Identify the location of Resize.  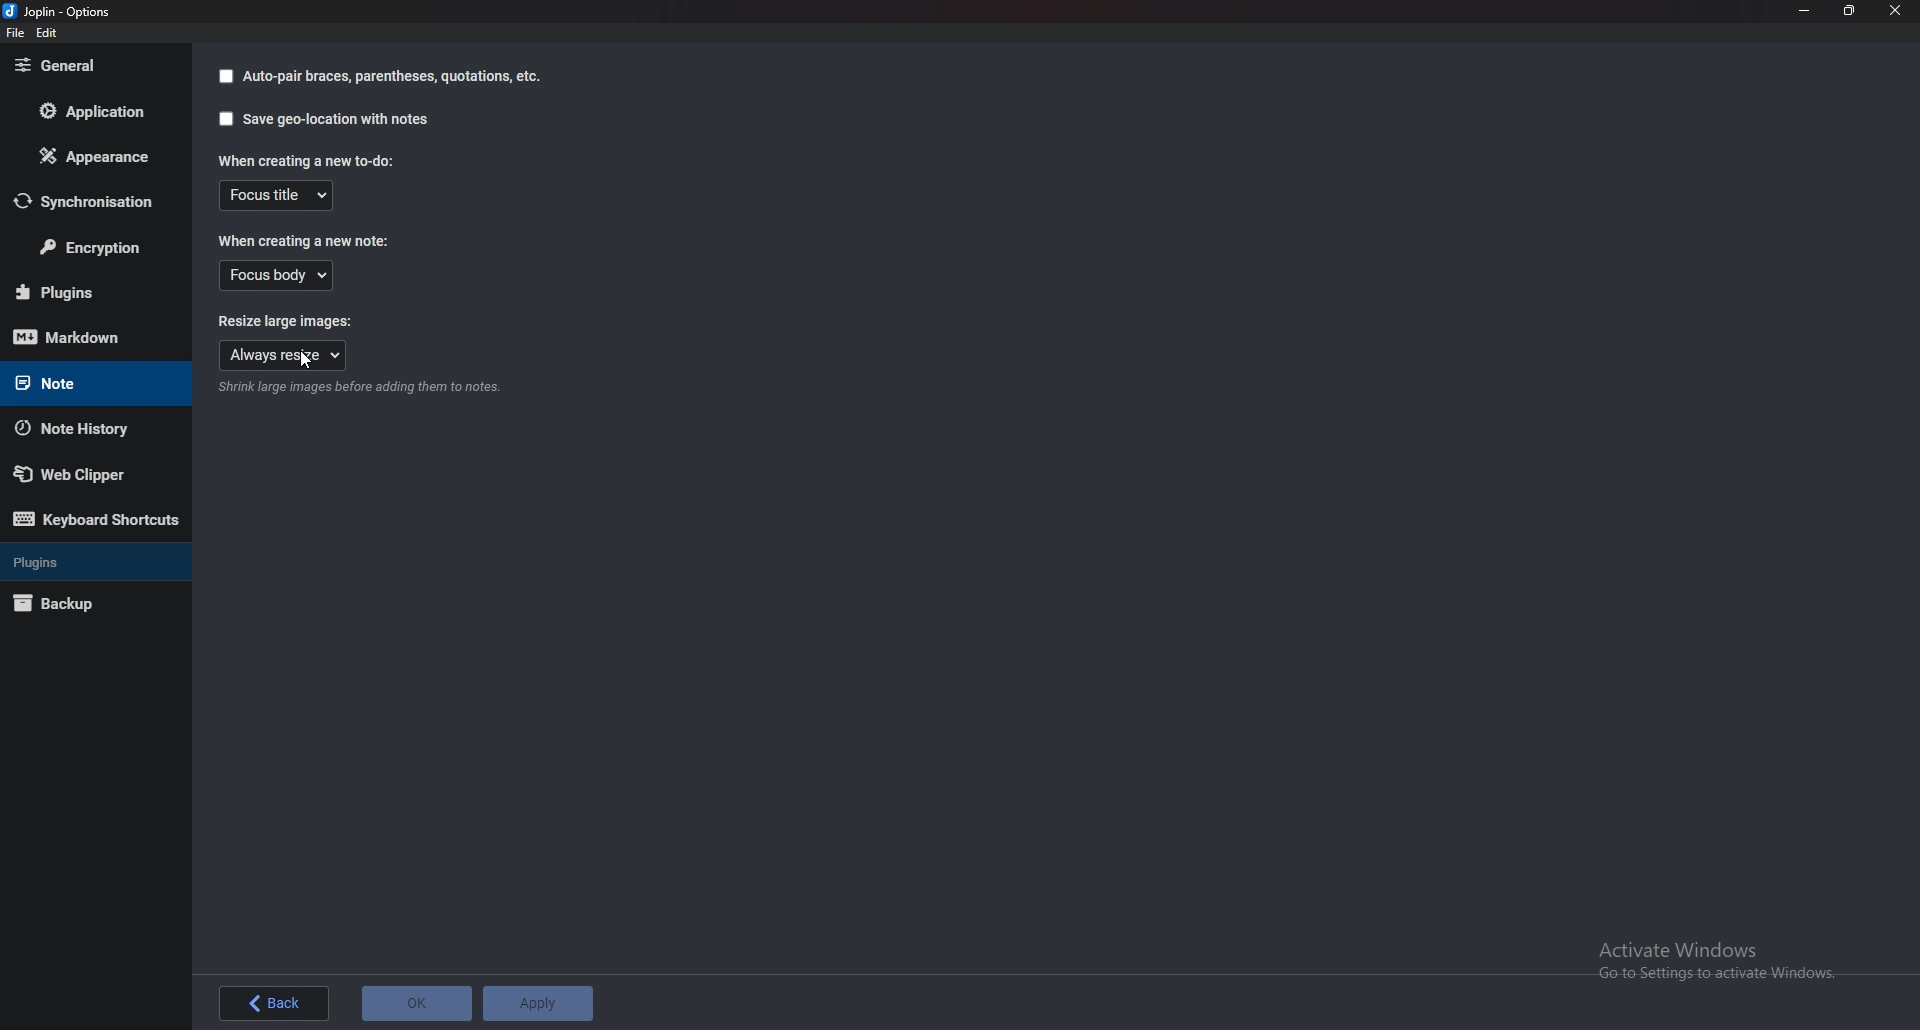
(1853, 11).